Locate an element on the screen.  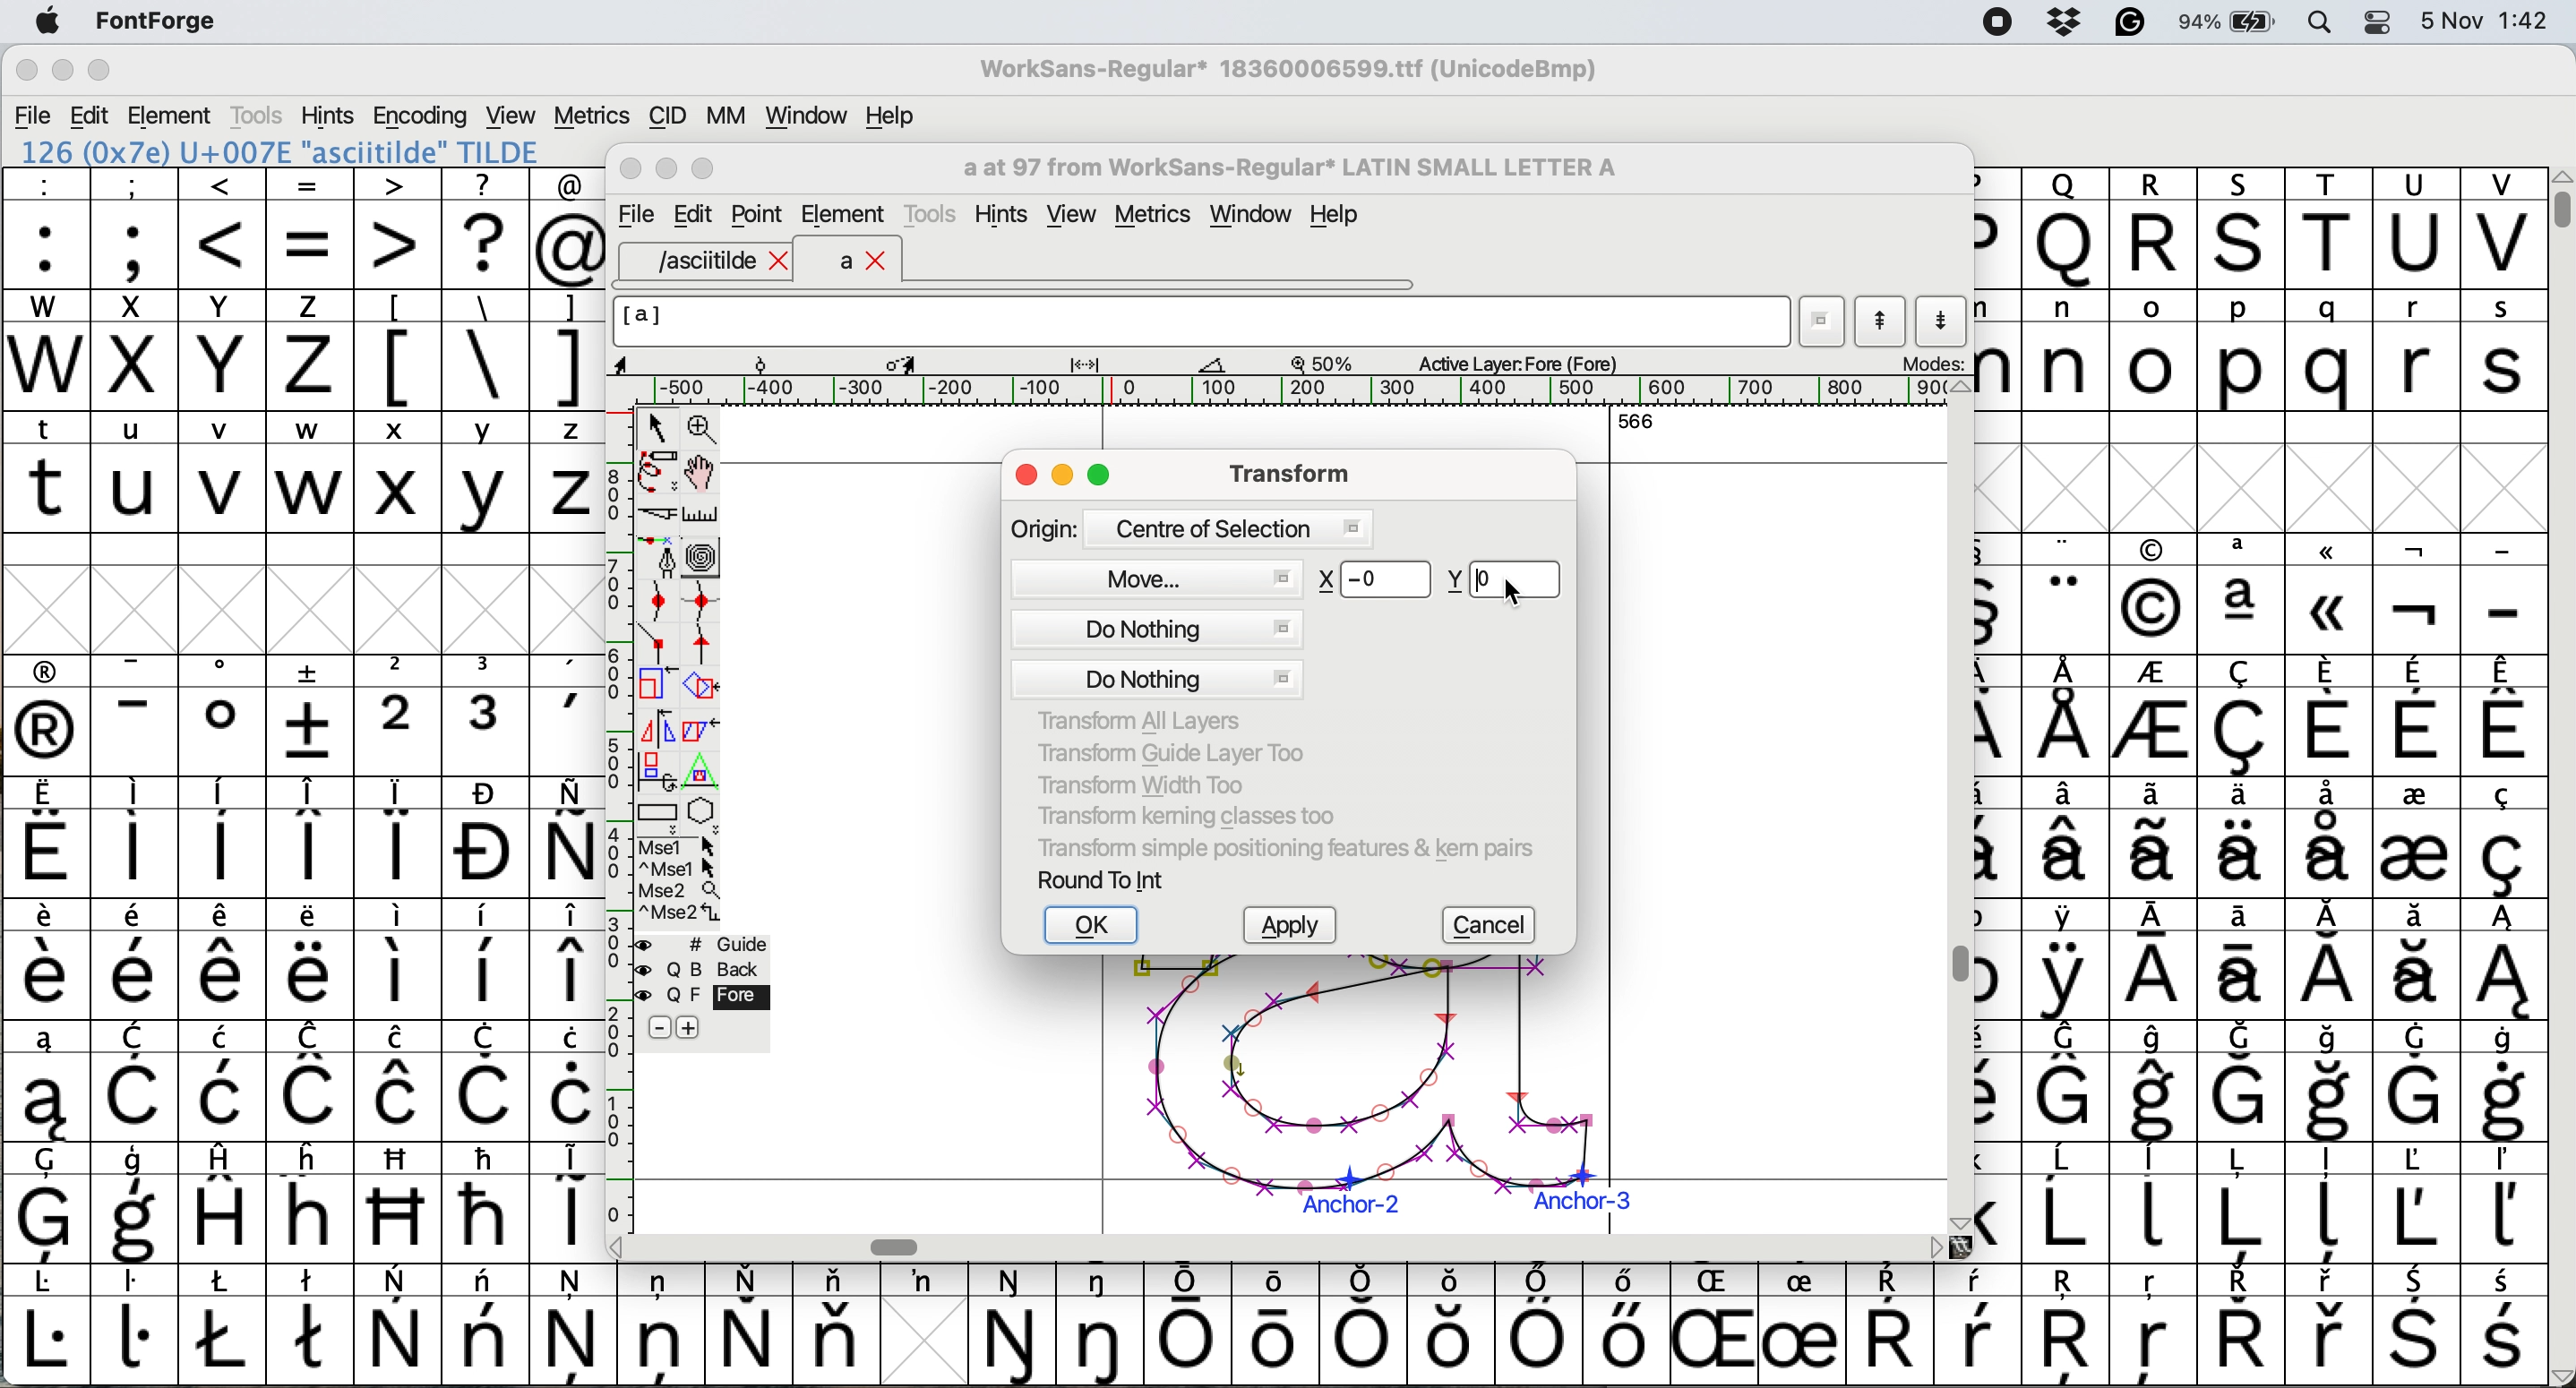
symbol is located at coordinates (2068, 716).